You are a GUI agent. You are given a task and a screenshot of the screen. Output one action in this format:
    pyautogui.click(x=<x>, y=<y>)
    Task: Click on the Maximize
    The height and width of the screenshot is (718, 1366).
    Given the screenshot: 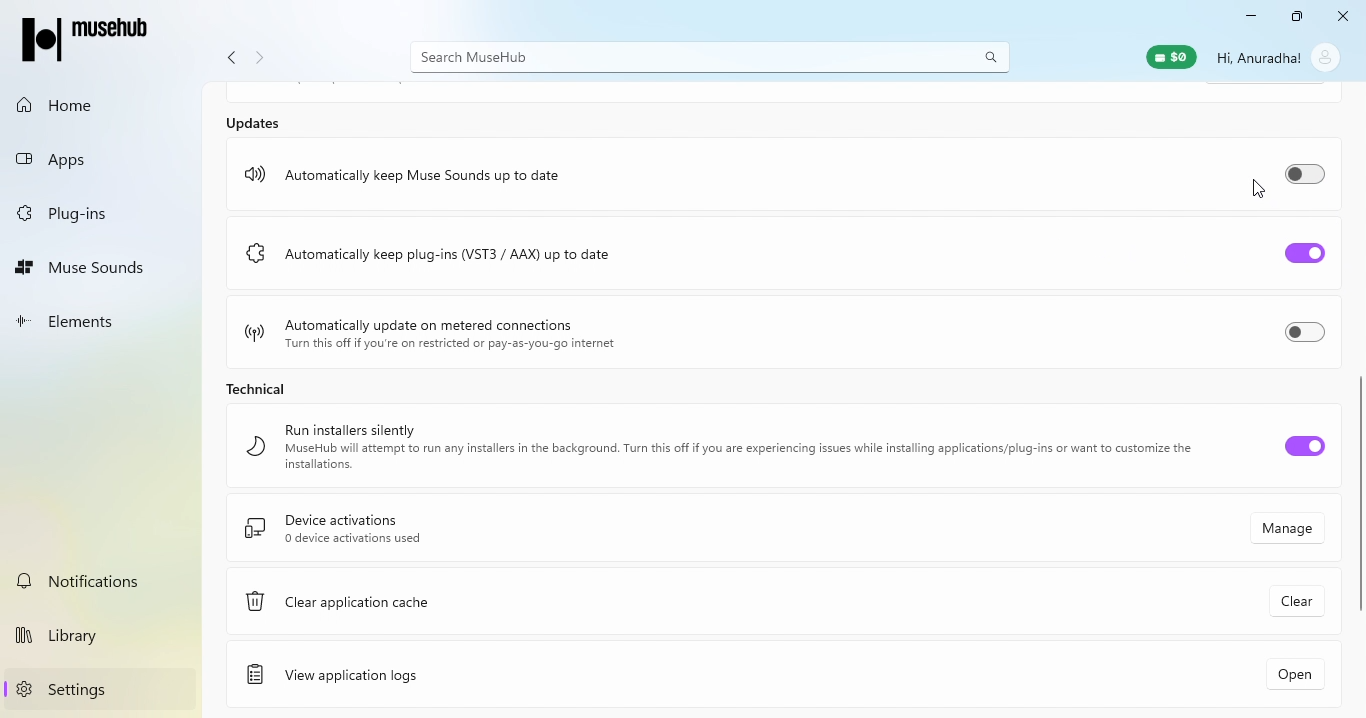 What is the action you would take?
    pyautogui.click(x=1295, y=18)
    